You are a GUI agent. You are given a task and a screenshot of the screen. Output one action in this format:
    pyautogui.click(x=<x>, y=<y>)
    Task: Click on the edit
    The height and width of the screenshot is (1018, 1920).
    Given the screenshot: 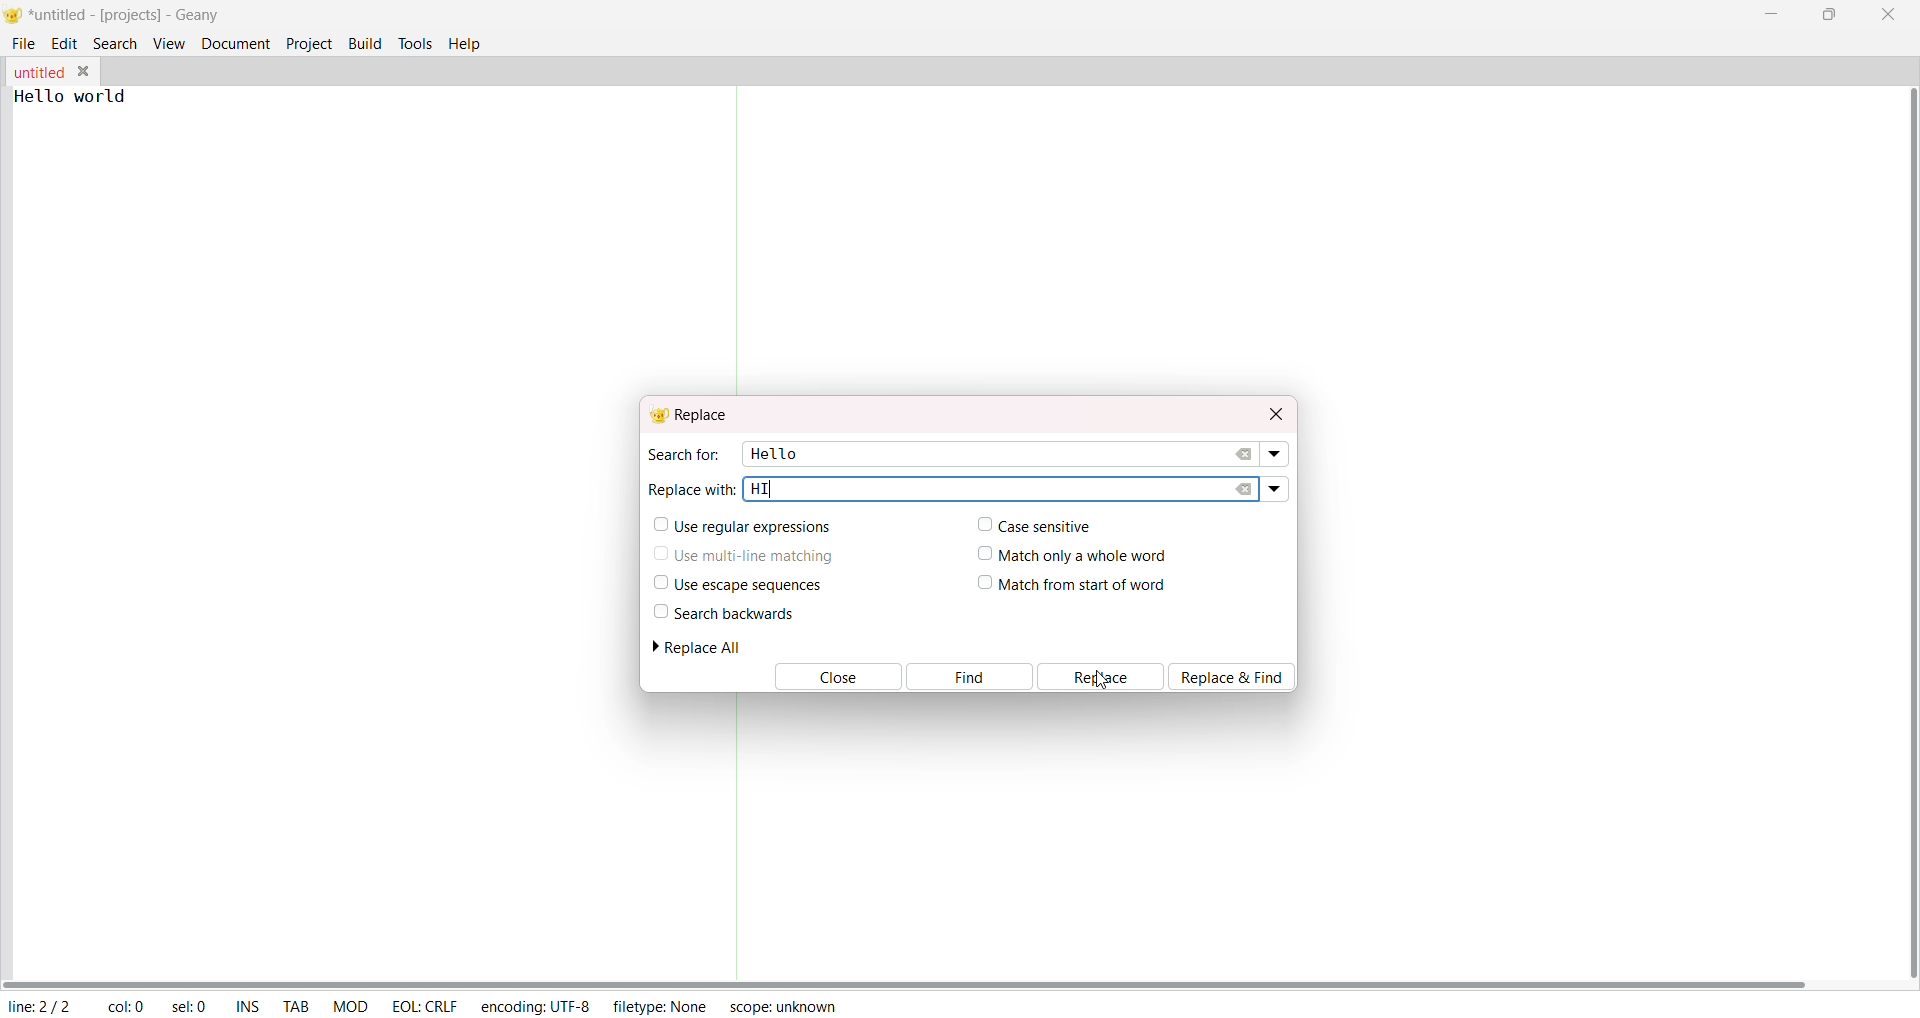 What is the action you would take?
    pyautogui.click(x=65, y=42)
    